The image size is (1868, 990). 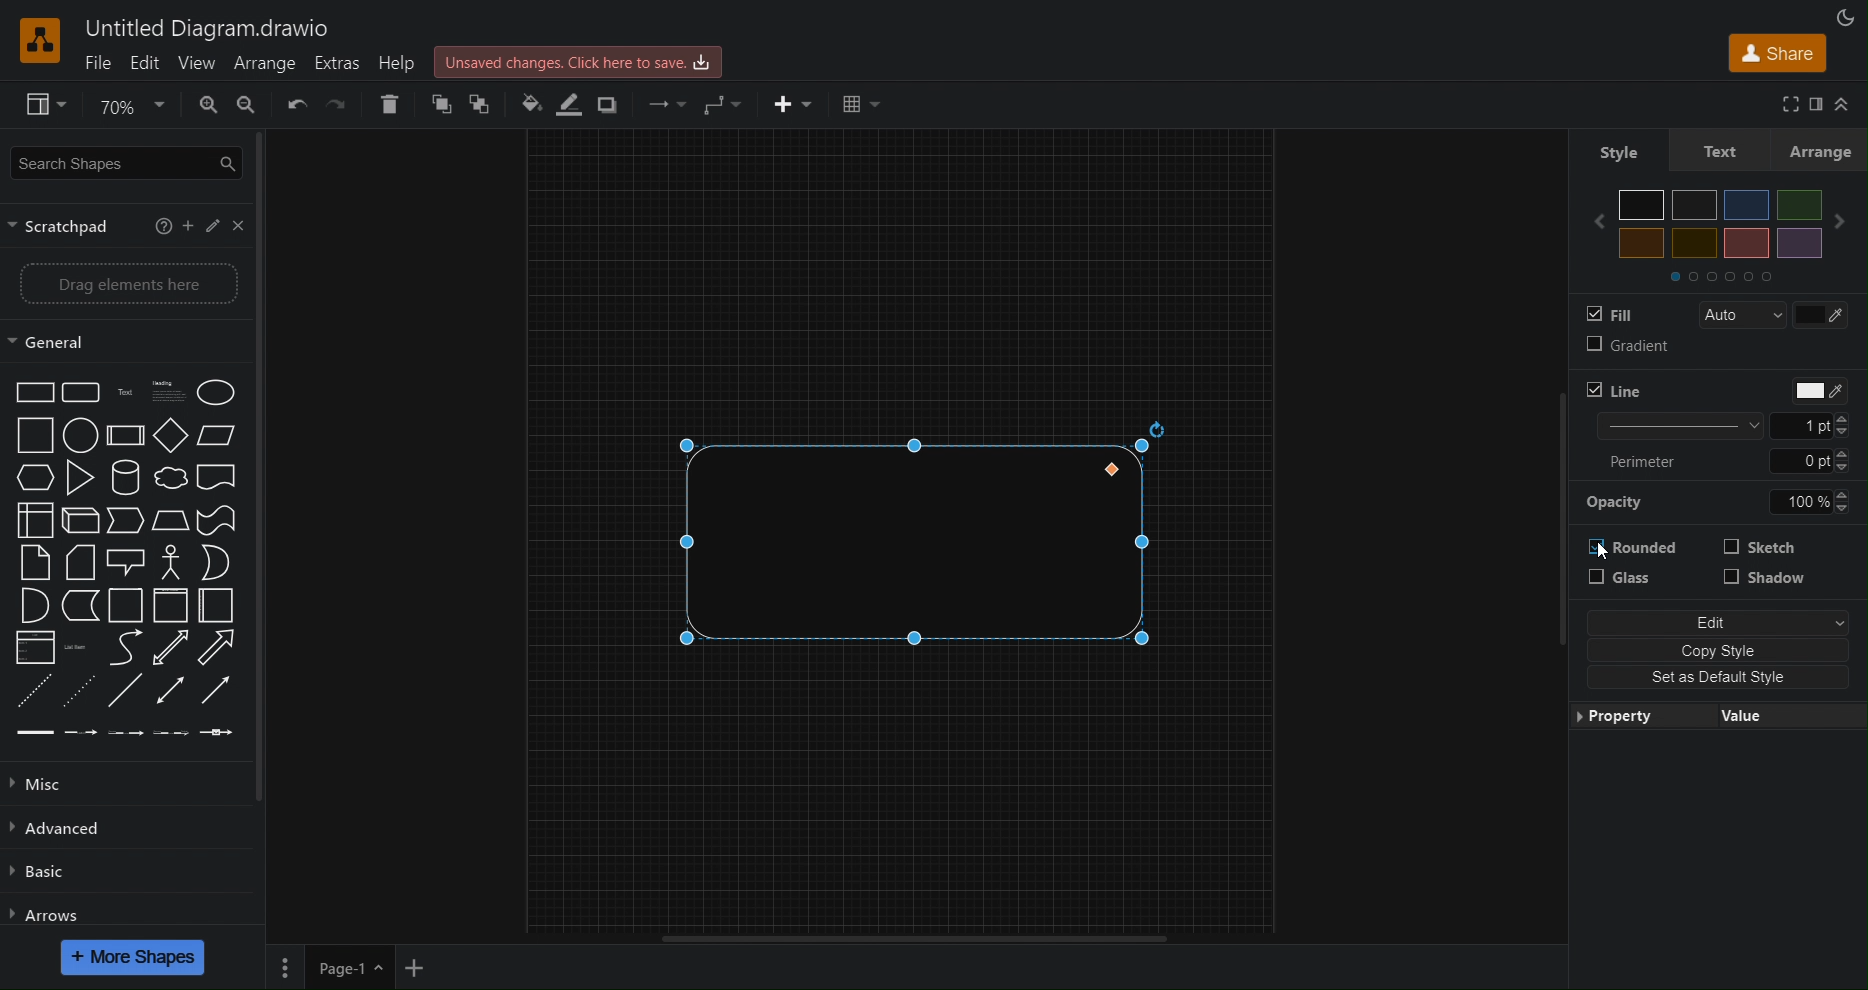 What do you see at coordinates (1765, 584) in the screenshot?
I see `Shadow` at bounding box center [1765, 584].